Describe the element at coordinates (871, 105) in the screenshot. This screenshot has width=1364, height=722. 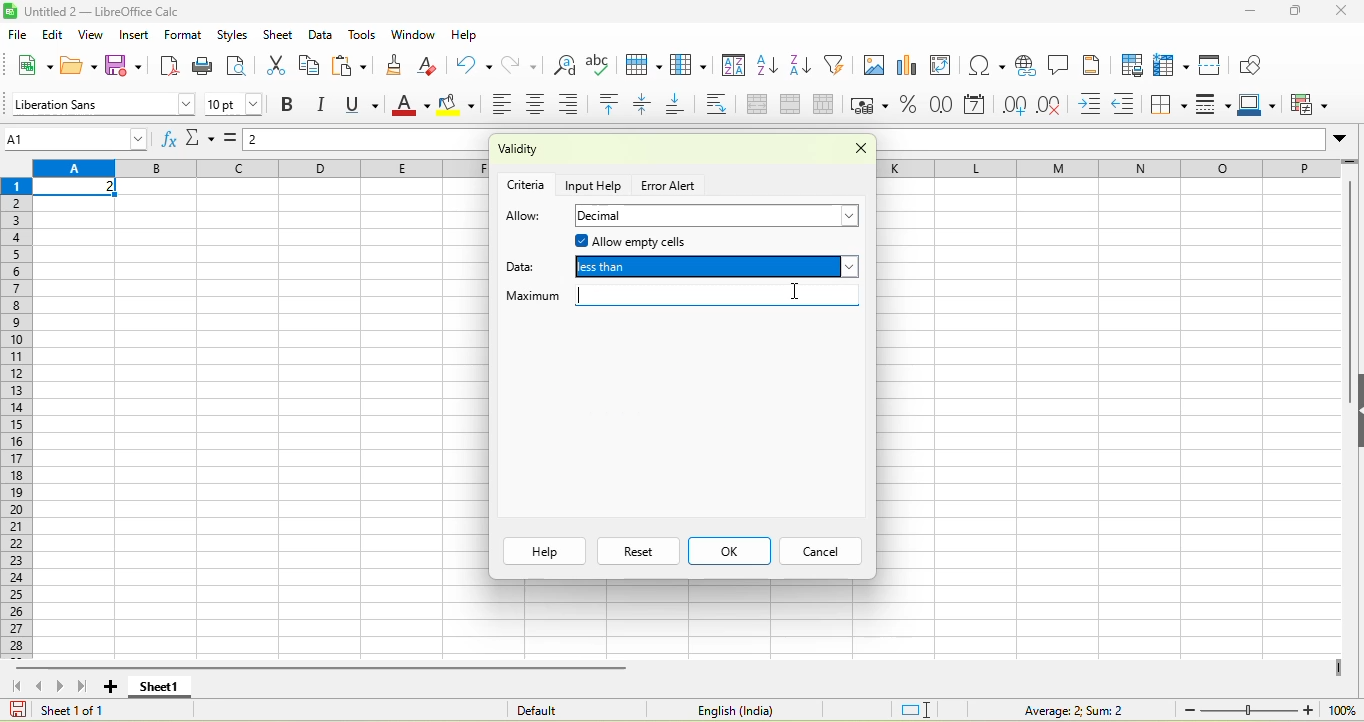
I see `format as currency` at that location.